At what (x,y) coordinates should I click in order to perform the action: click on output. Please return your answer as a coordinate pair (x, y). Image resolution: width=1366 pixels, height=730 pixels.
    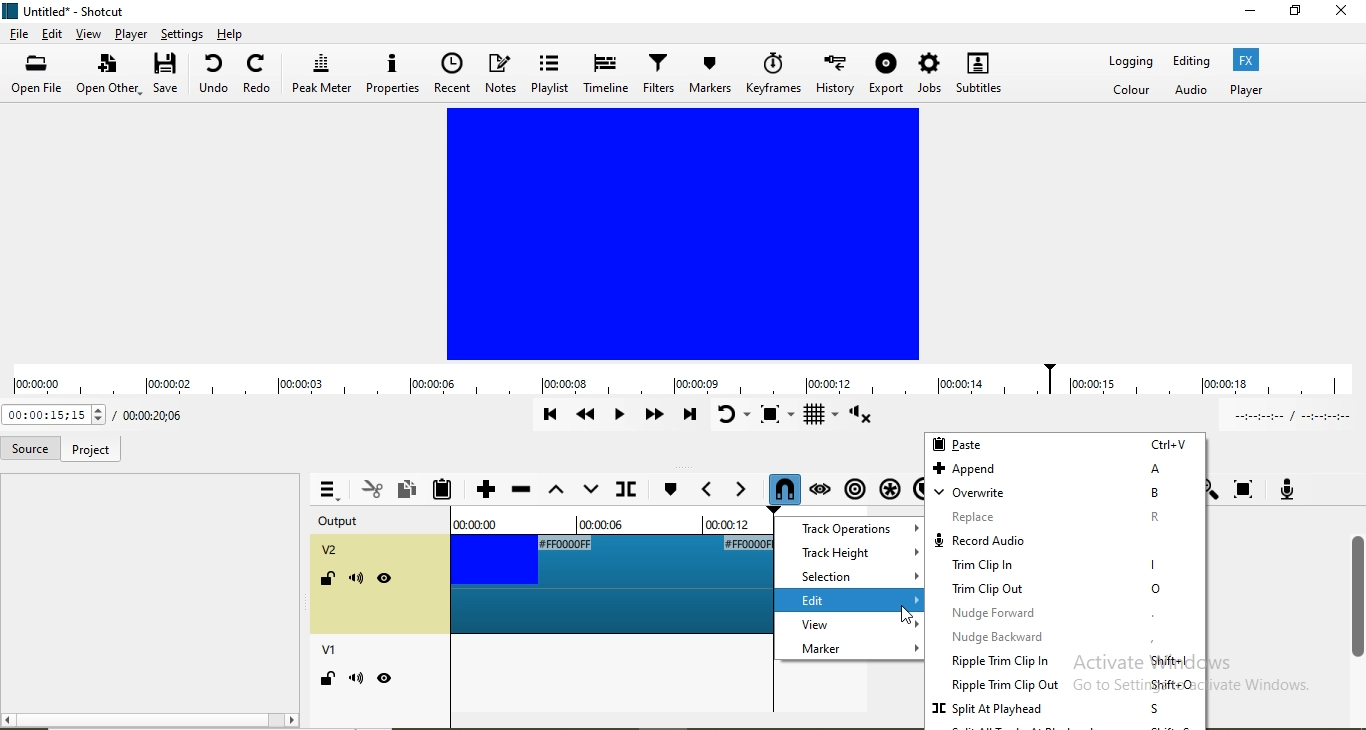
    Looking at the image, I should click on (352, 522).